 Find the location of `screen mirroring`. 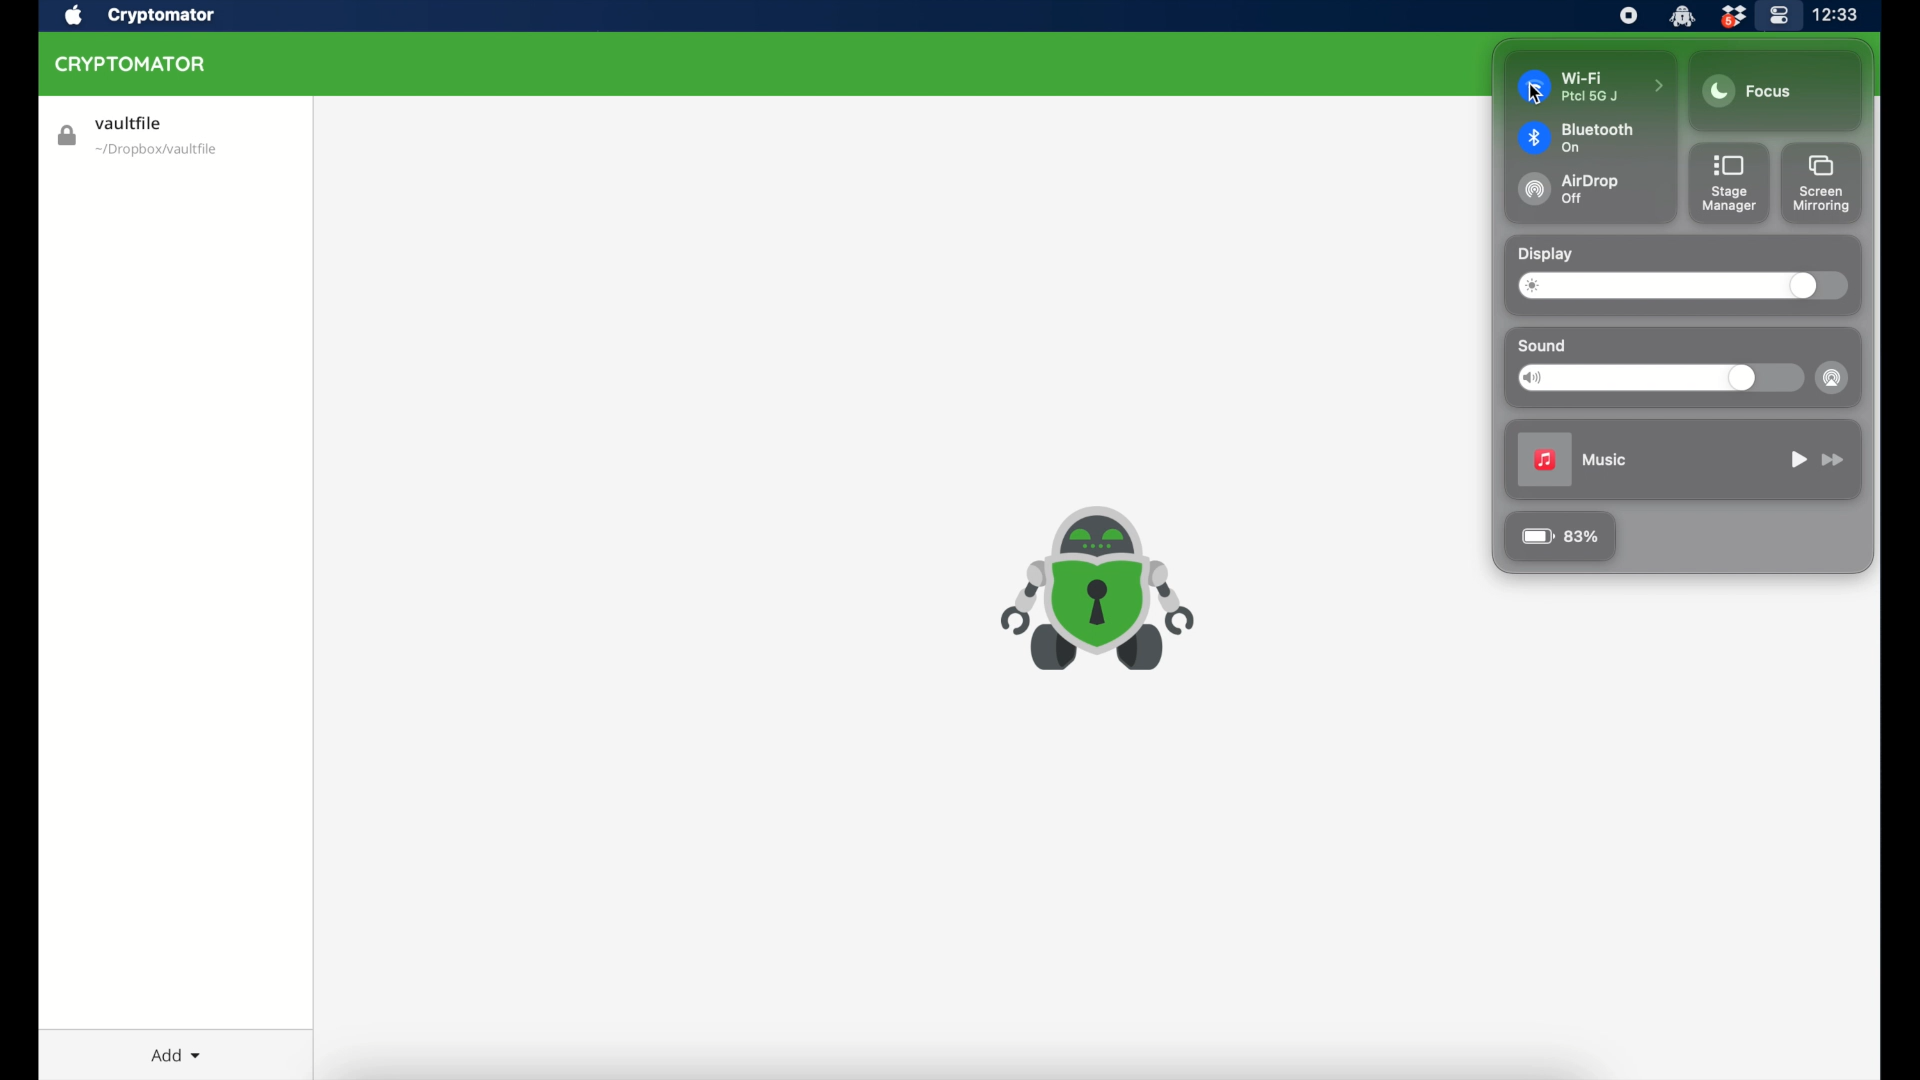

screen mirroring is located at coordinates (1822, 183).